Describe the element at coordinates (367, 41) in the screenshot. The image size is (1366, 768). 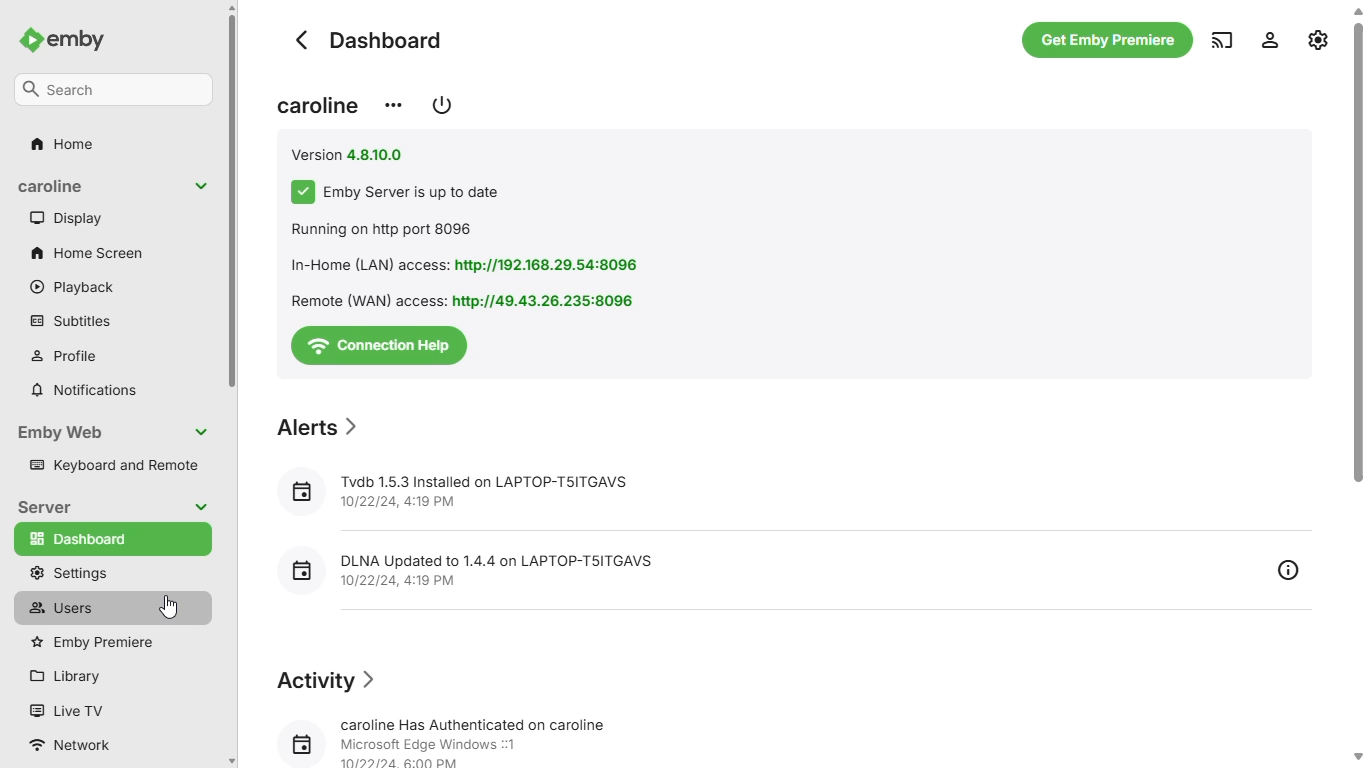
I see `dashboard` at that location.